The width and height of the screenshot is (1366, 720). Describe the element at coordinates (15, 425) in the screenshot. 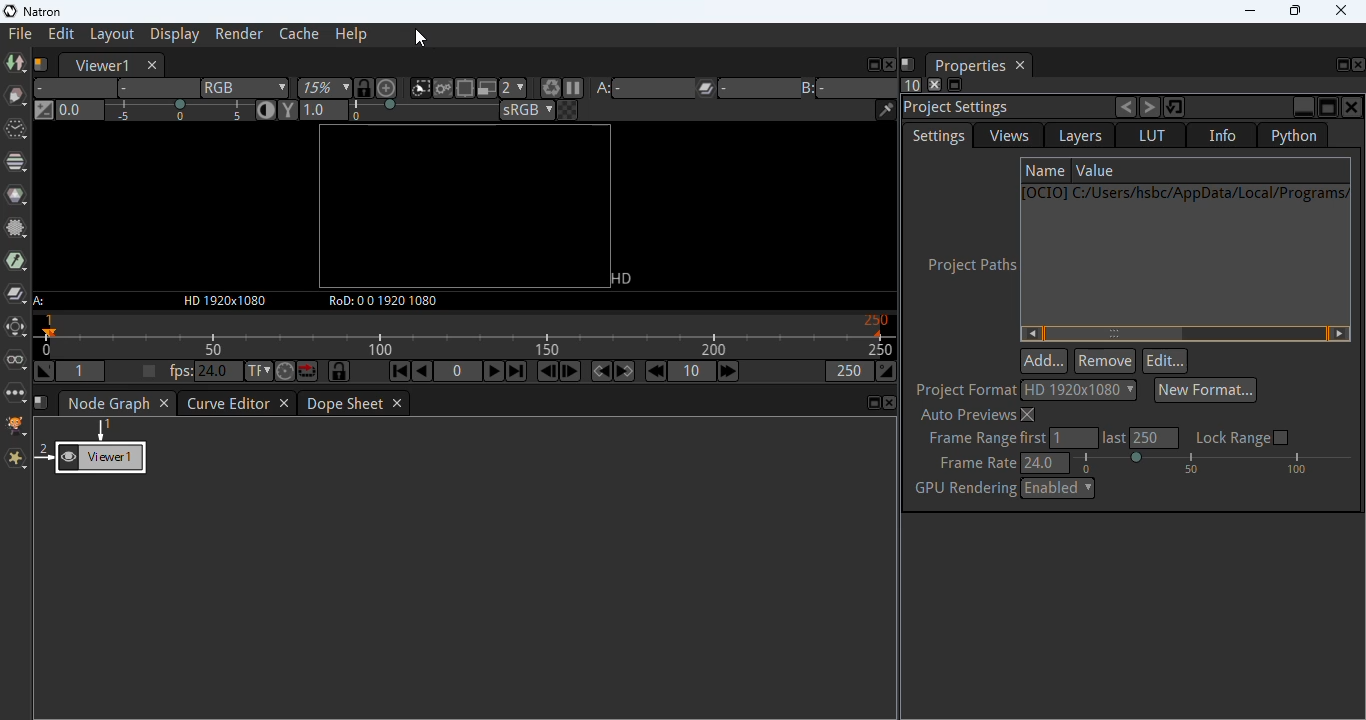

I see `GMIC` at that location.